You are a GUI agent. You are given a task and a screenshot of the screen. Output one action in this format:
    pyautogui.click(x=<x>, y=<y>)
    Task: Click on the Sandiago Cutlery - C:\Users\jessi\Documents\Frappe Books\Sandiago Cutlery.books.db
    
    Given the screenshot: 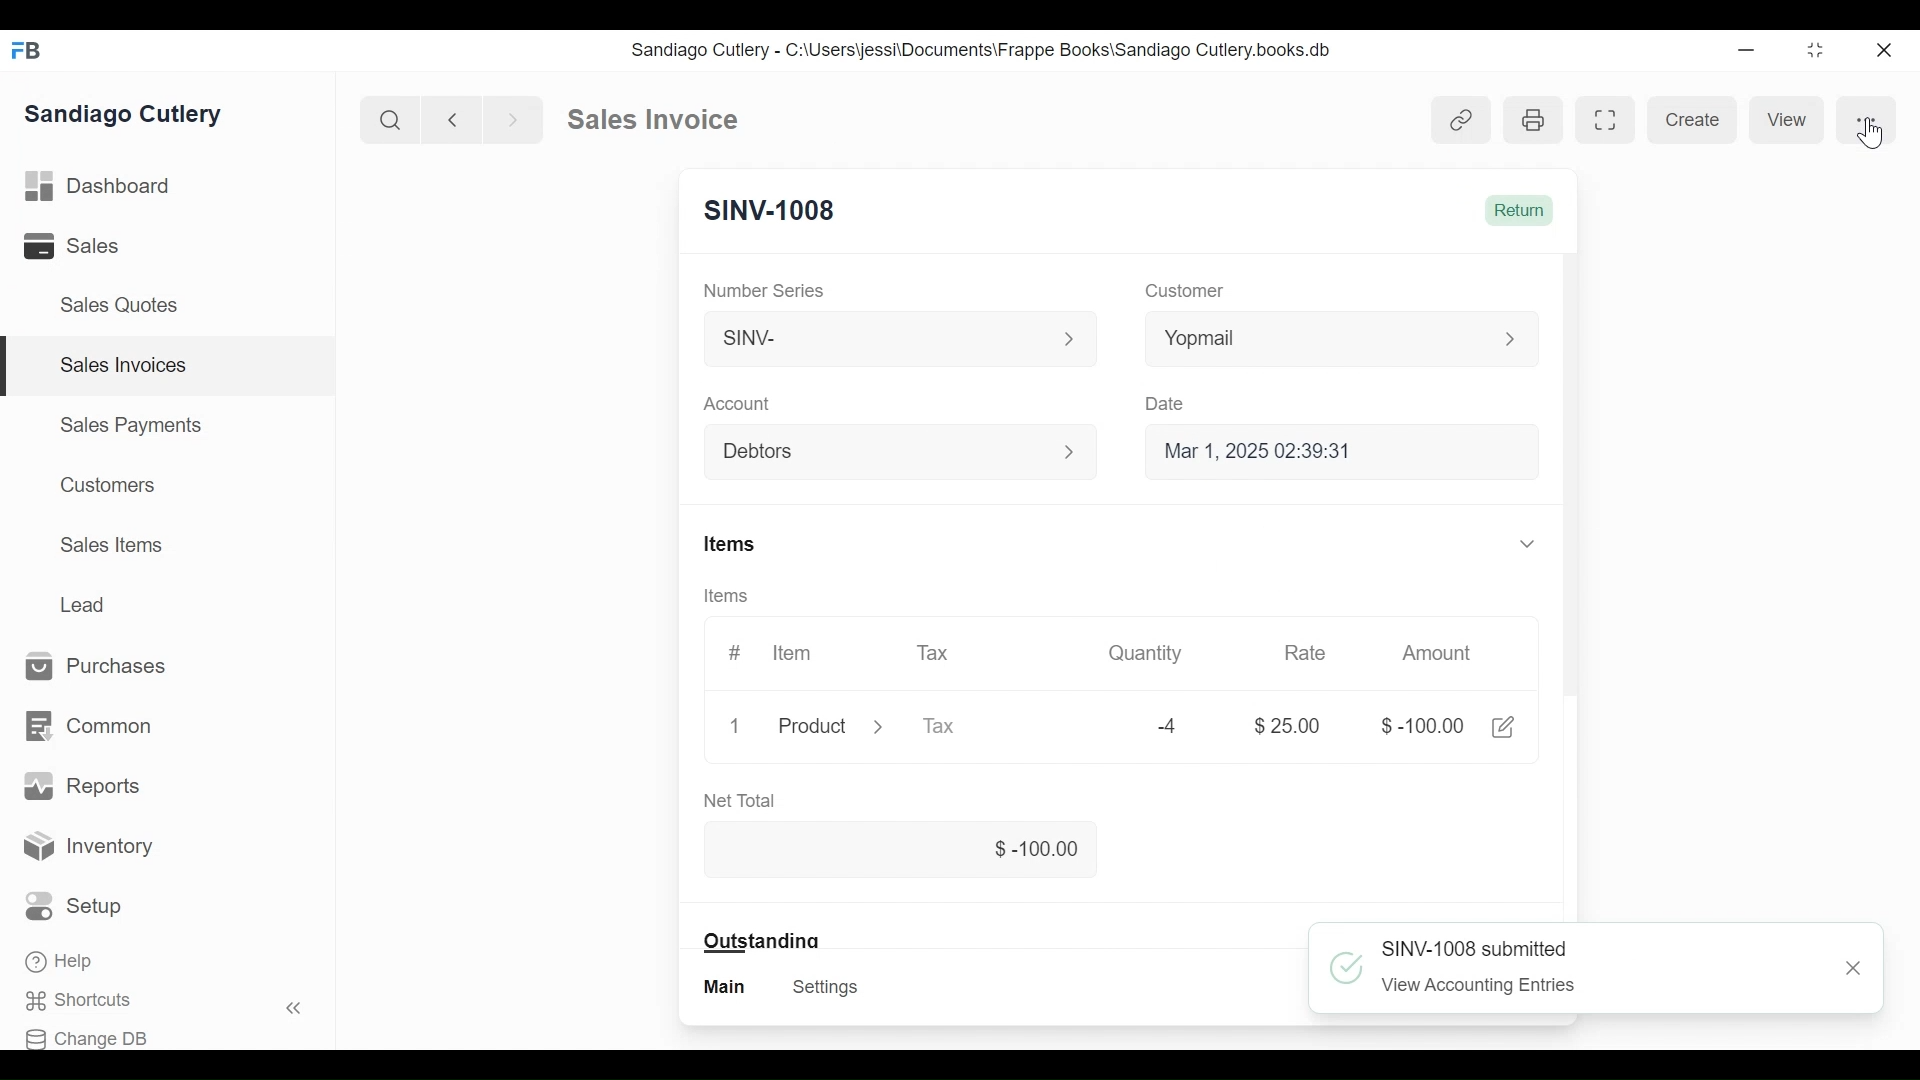 What is the action you would take?
    pyautogui.click(x=983, y=51)
    